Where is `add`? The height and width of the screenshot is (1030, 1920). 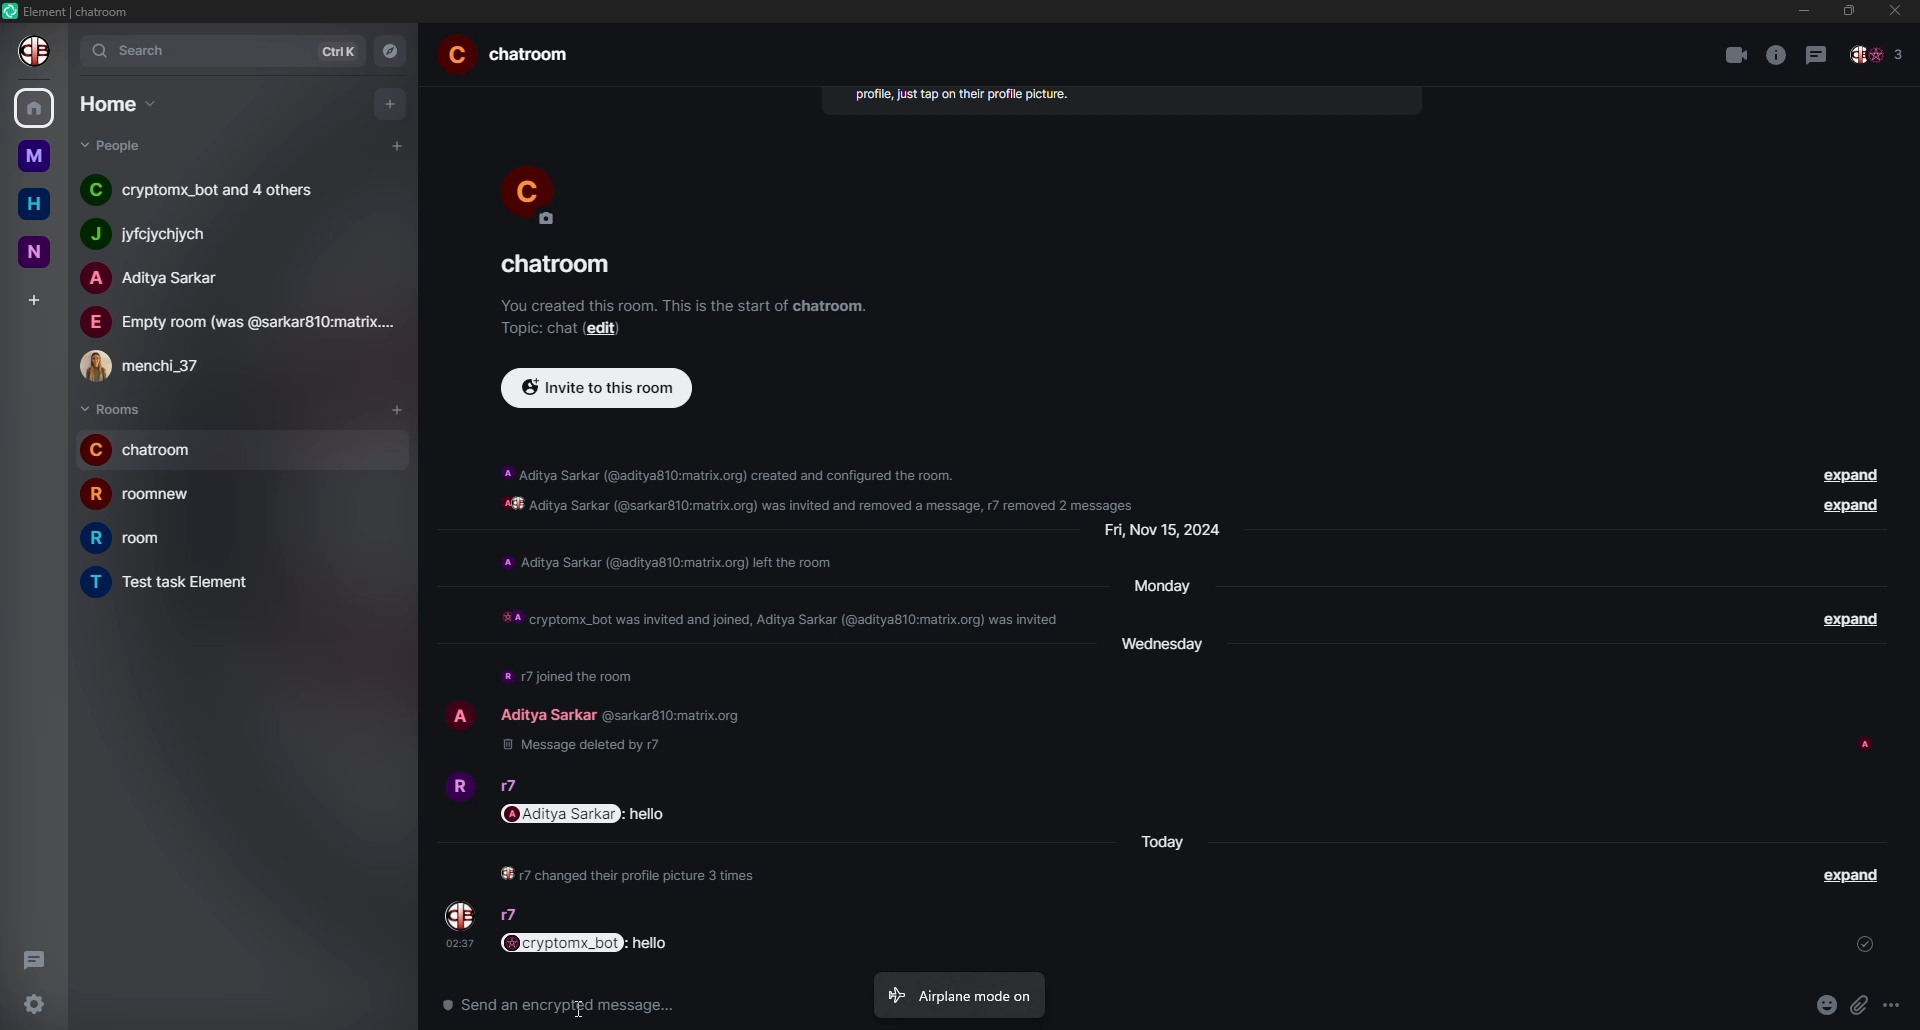 add is located at coordinates (396, 146).